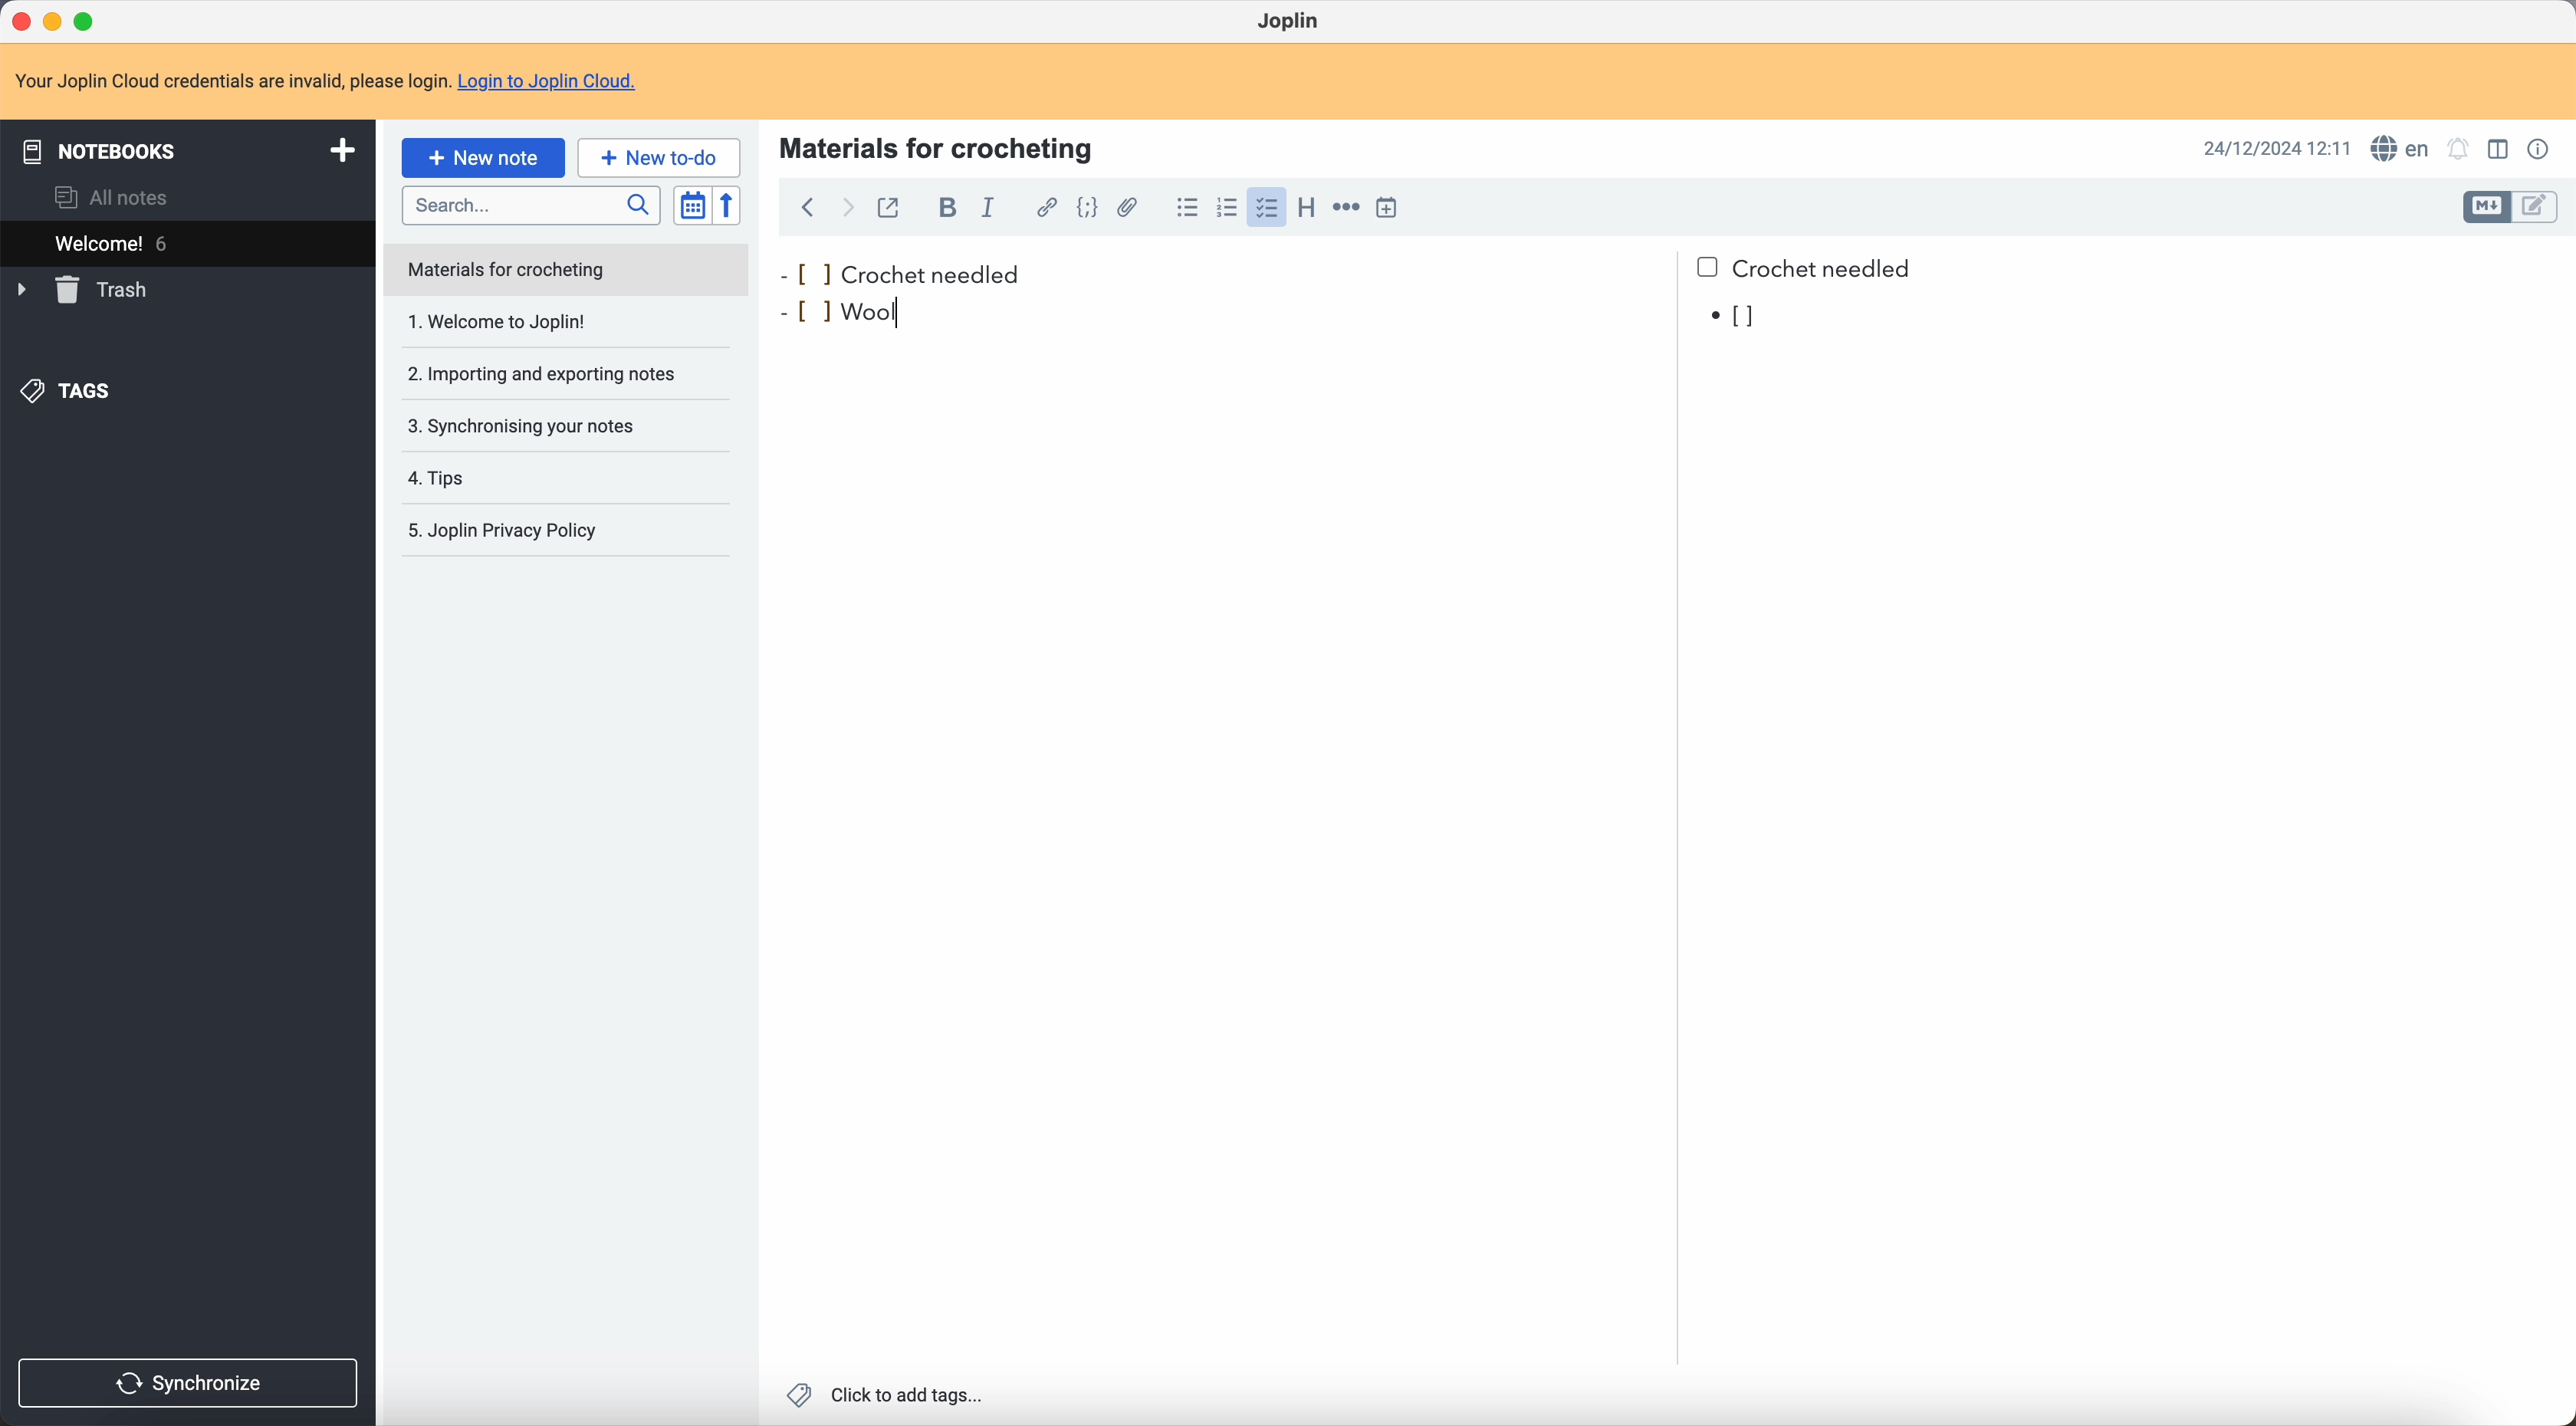 The height and width of the screenshot is (1426, 2576). What do you see at coordinates (554, 425) in the screenshot?
I see `synchronising your notes` at bounding box center [554, 425].